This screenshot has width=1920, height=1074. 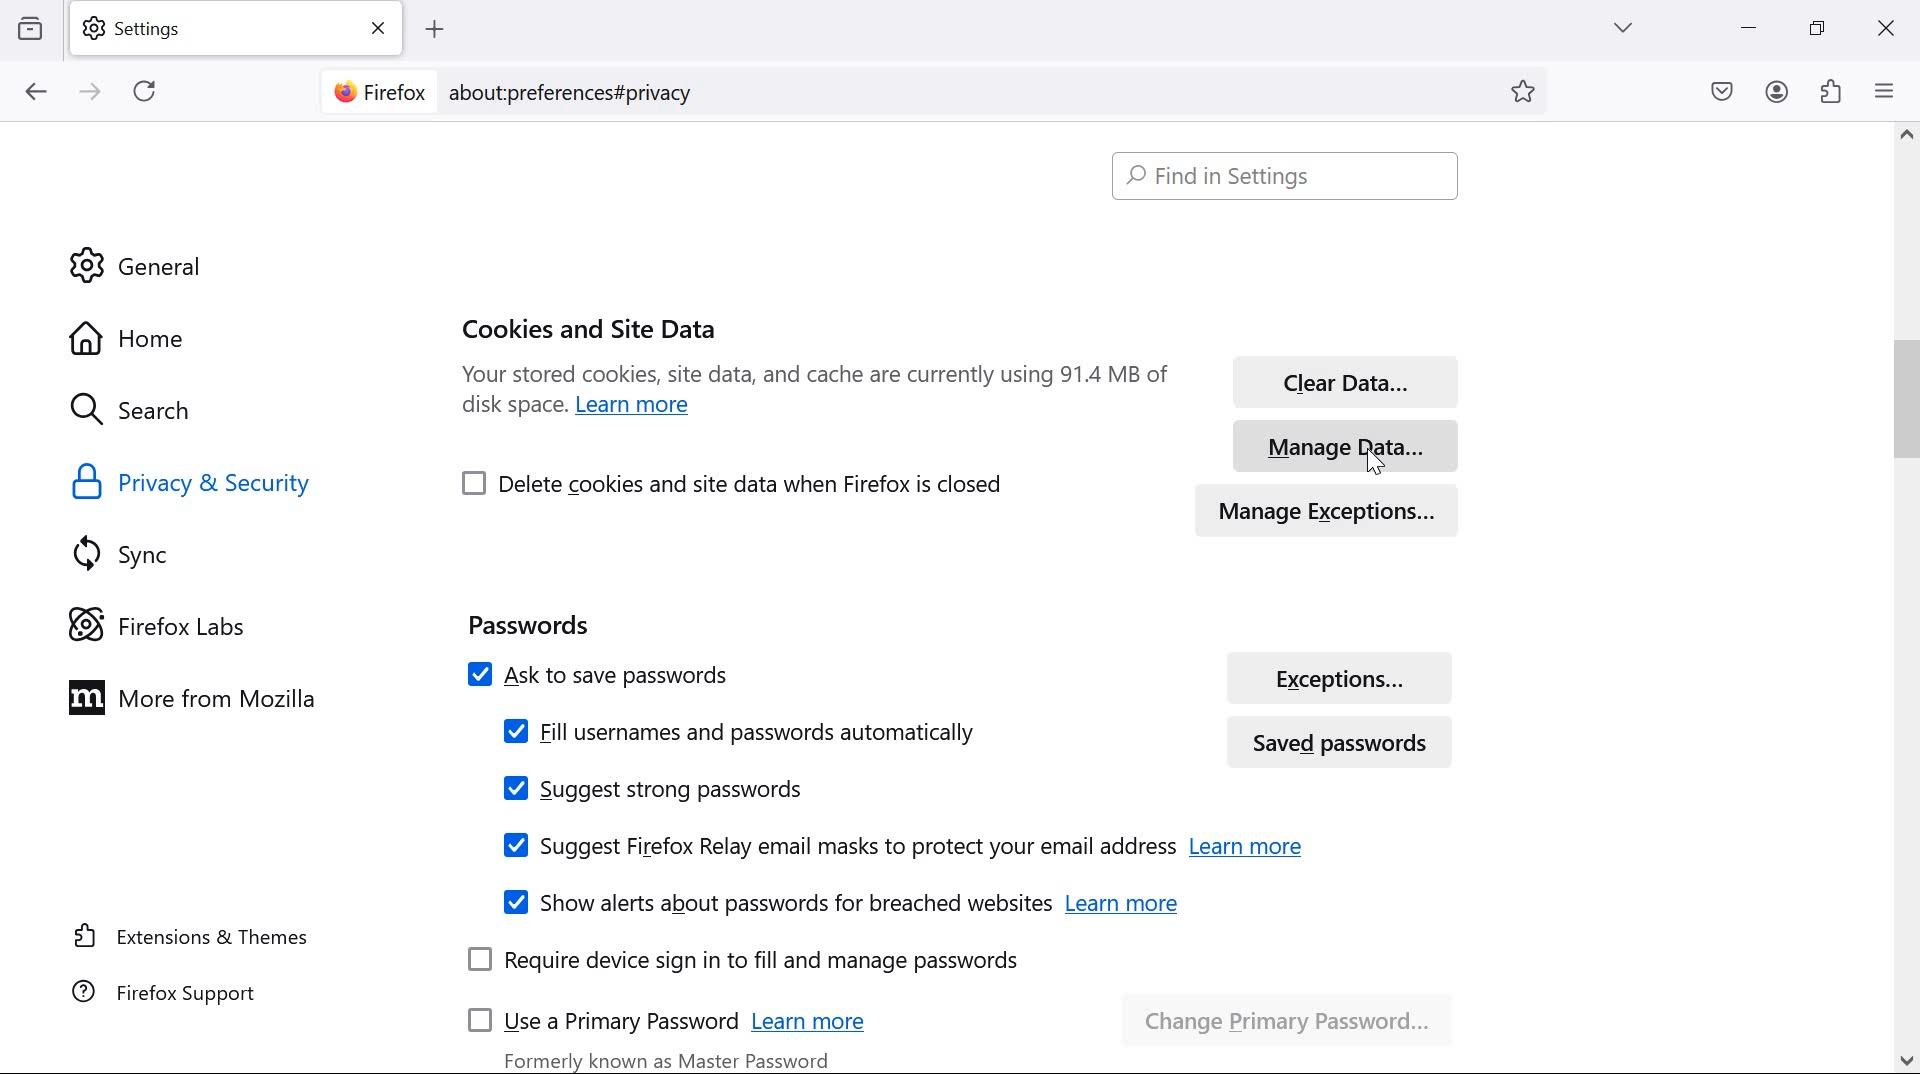 I want to click on save to pocket, so click(x=1722, y=93).